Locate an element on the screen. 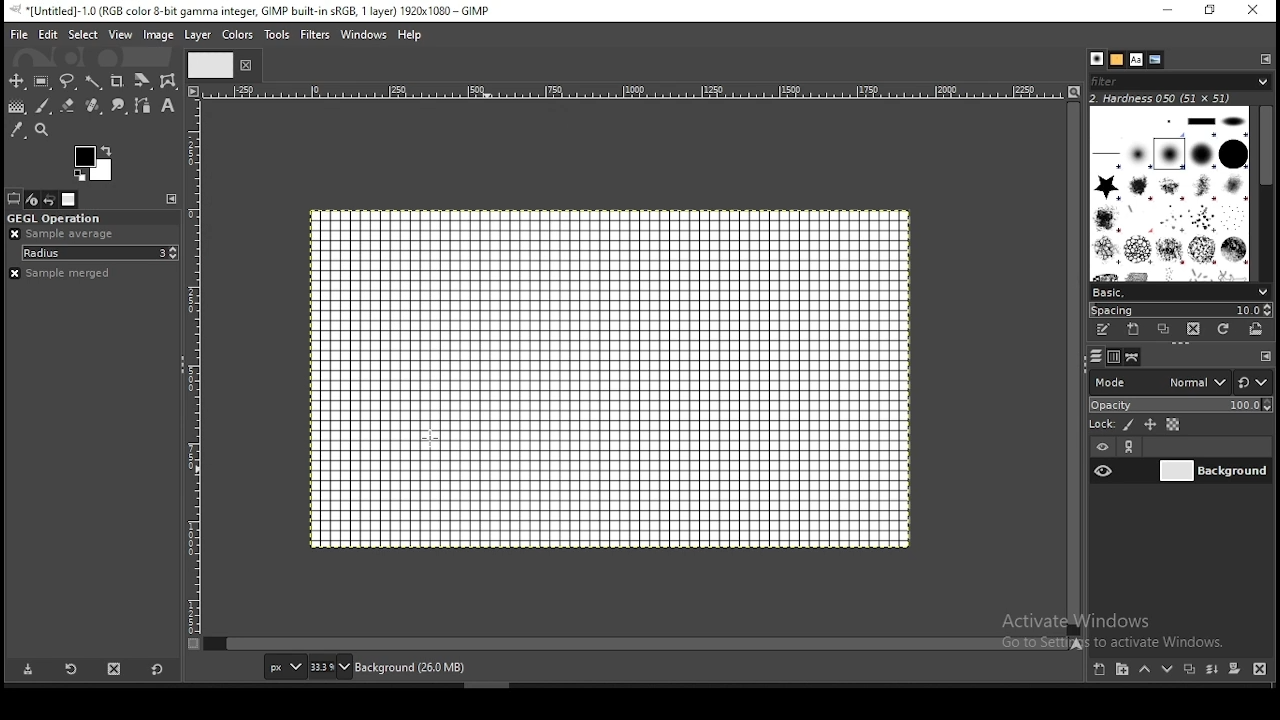 Image resolution: width=1280 pixels, height=720 pixels. GEGL operation is located at coordinates (55, 219).